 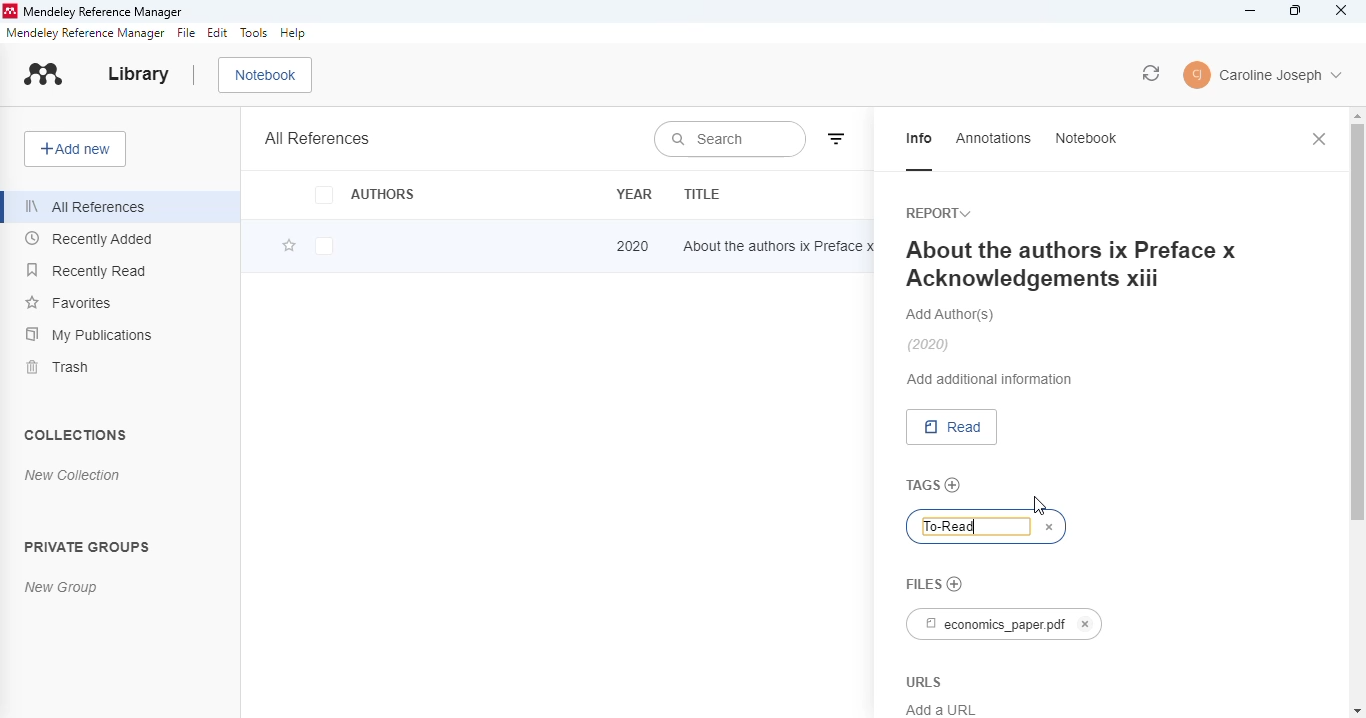 I want to click on all references, so click(x=318, y=138).